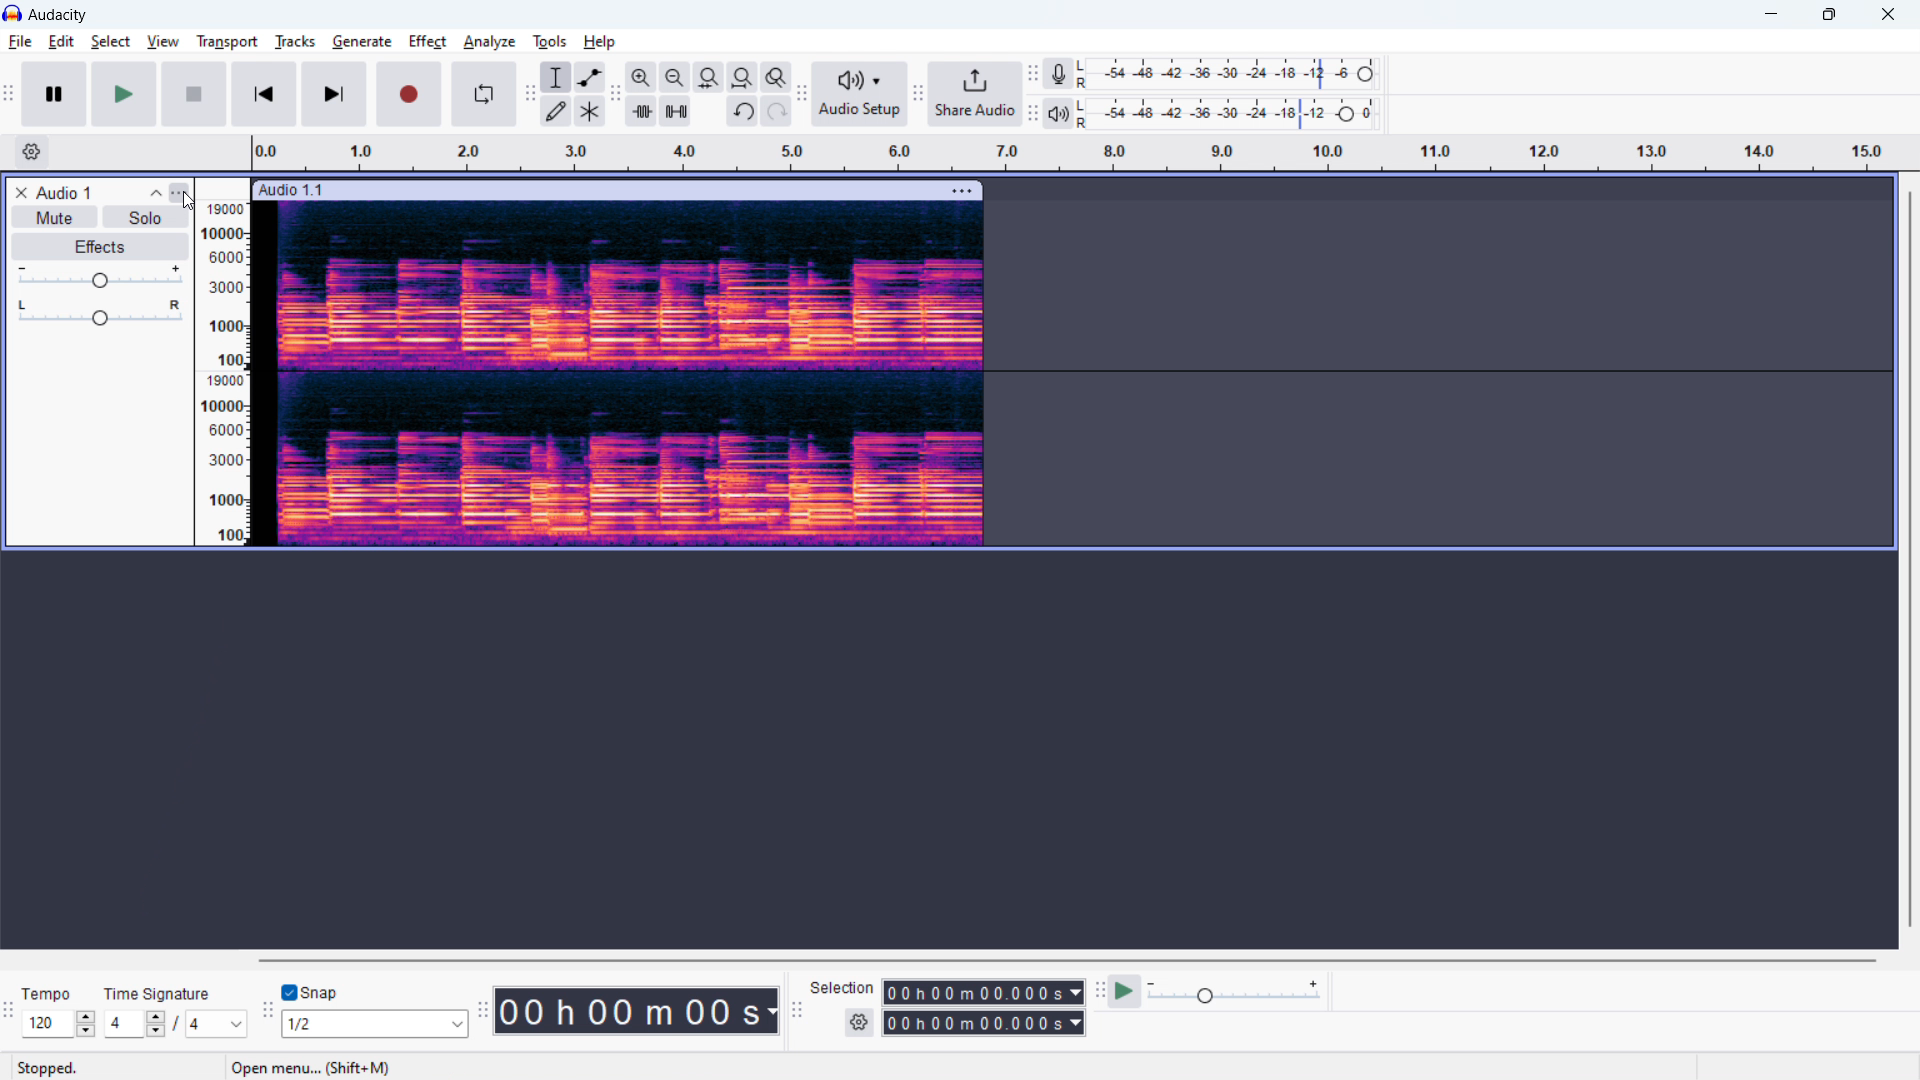 This screenshot has height=1080, width=1920. Describe the element at coordinates (1072, 152) in the screenshot. I see `timeline` at that location.